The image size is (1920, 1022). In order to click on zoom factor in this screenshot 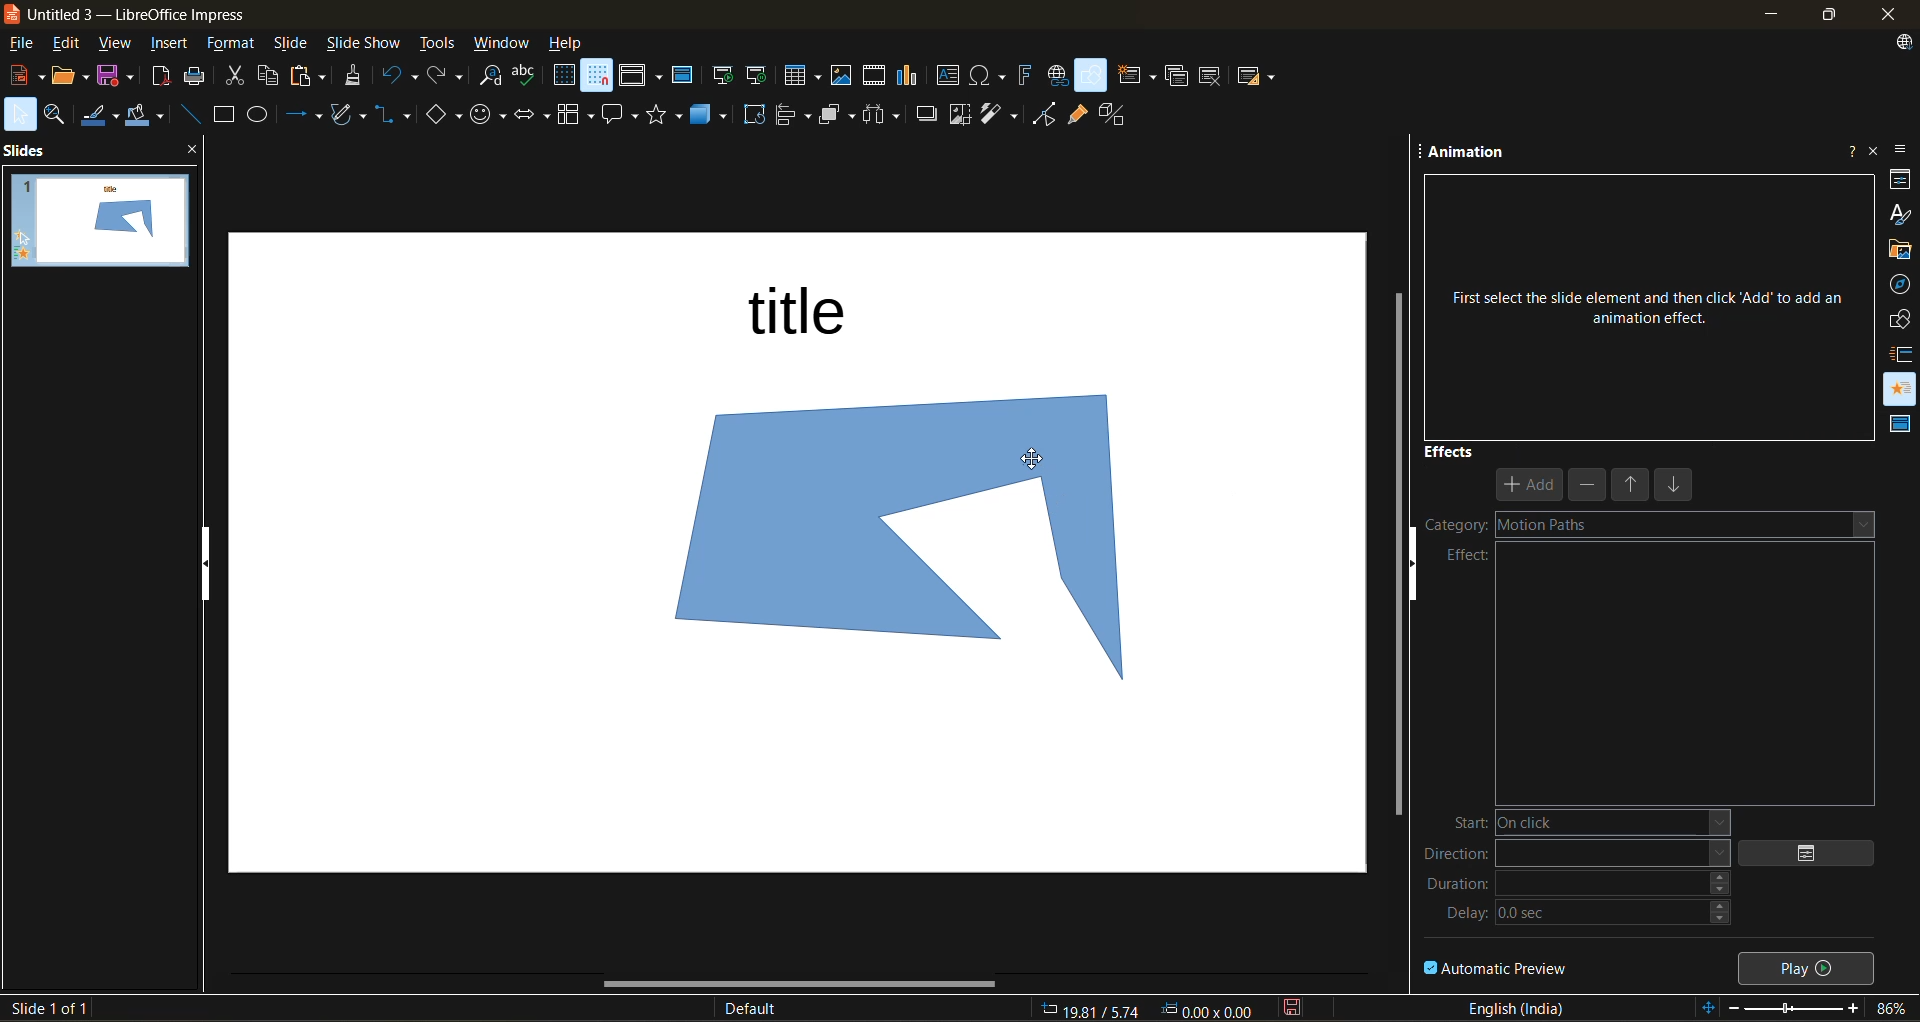, I will do `click(1887, 1007)`.